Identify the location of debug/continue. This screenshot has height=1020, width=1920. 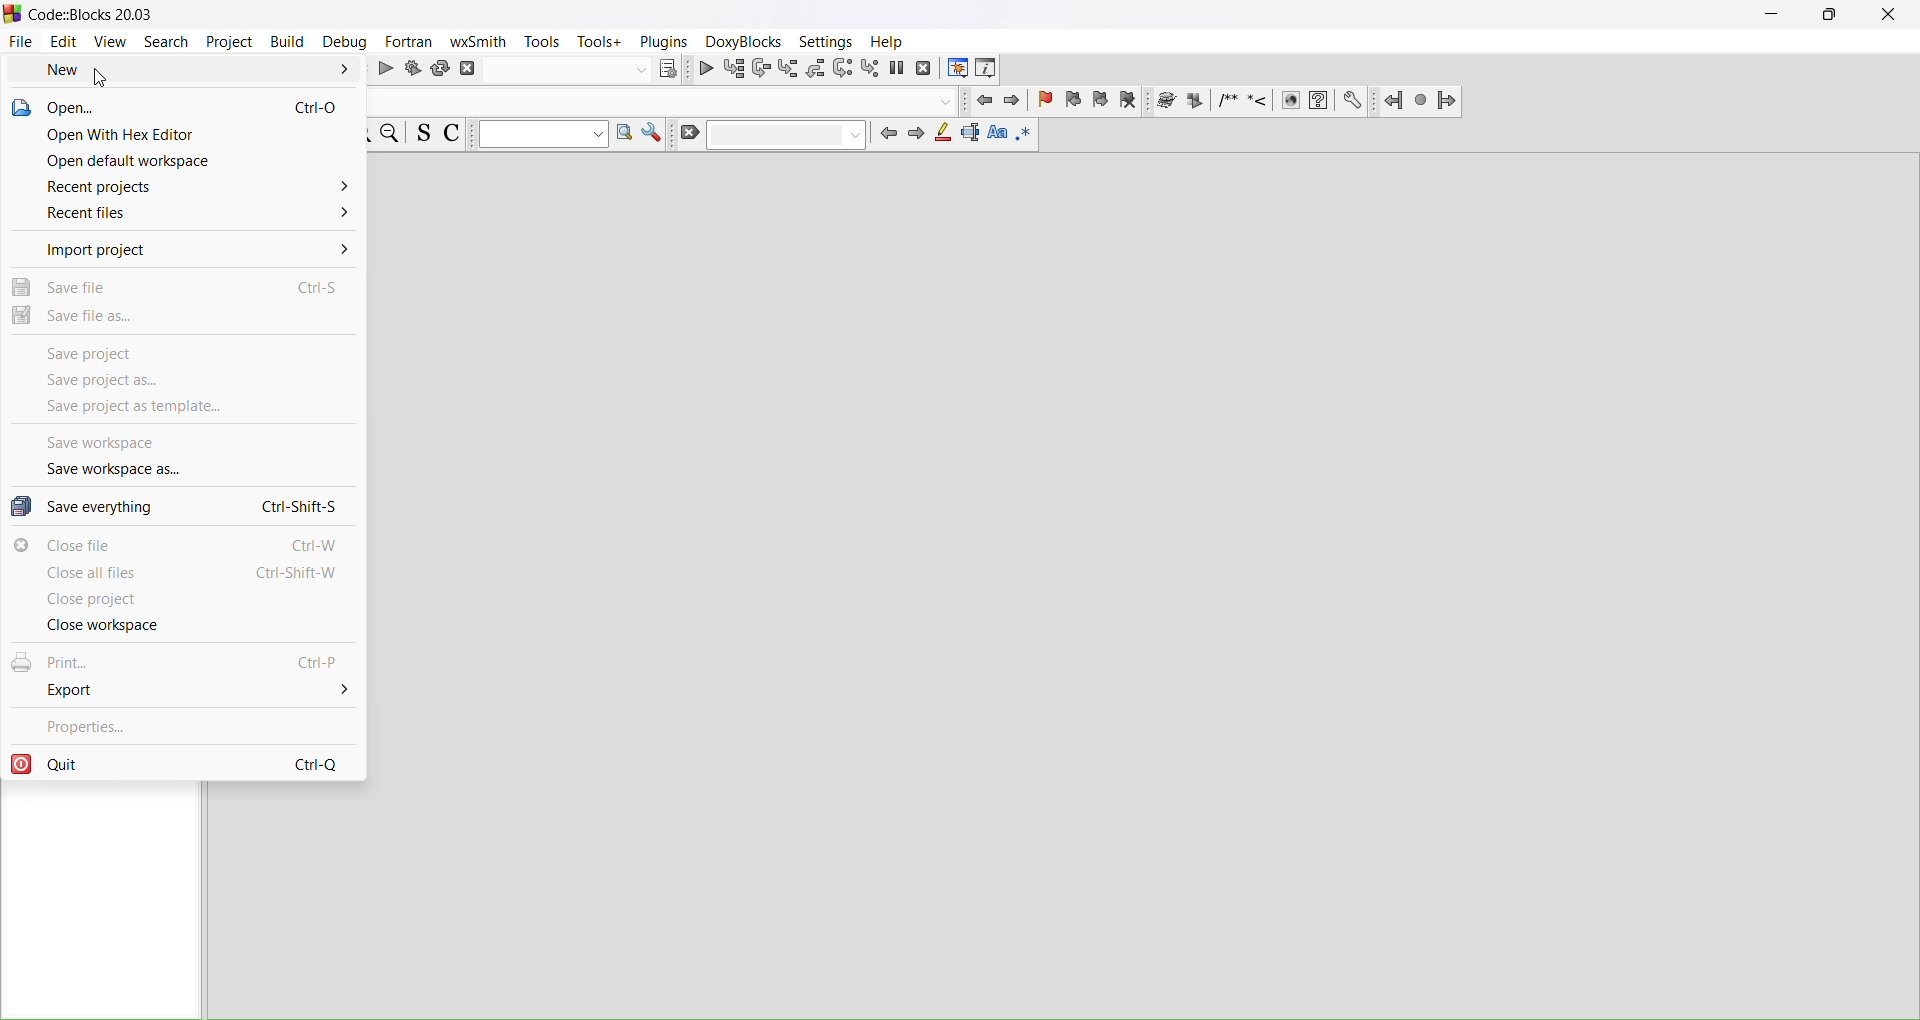
(705, 68).